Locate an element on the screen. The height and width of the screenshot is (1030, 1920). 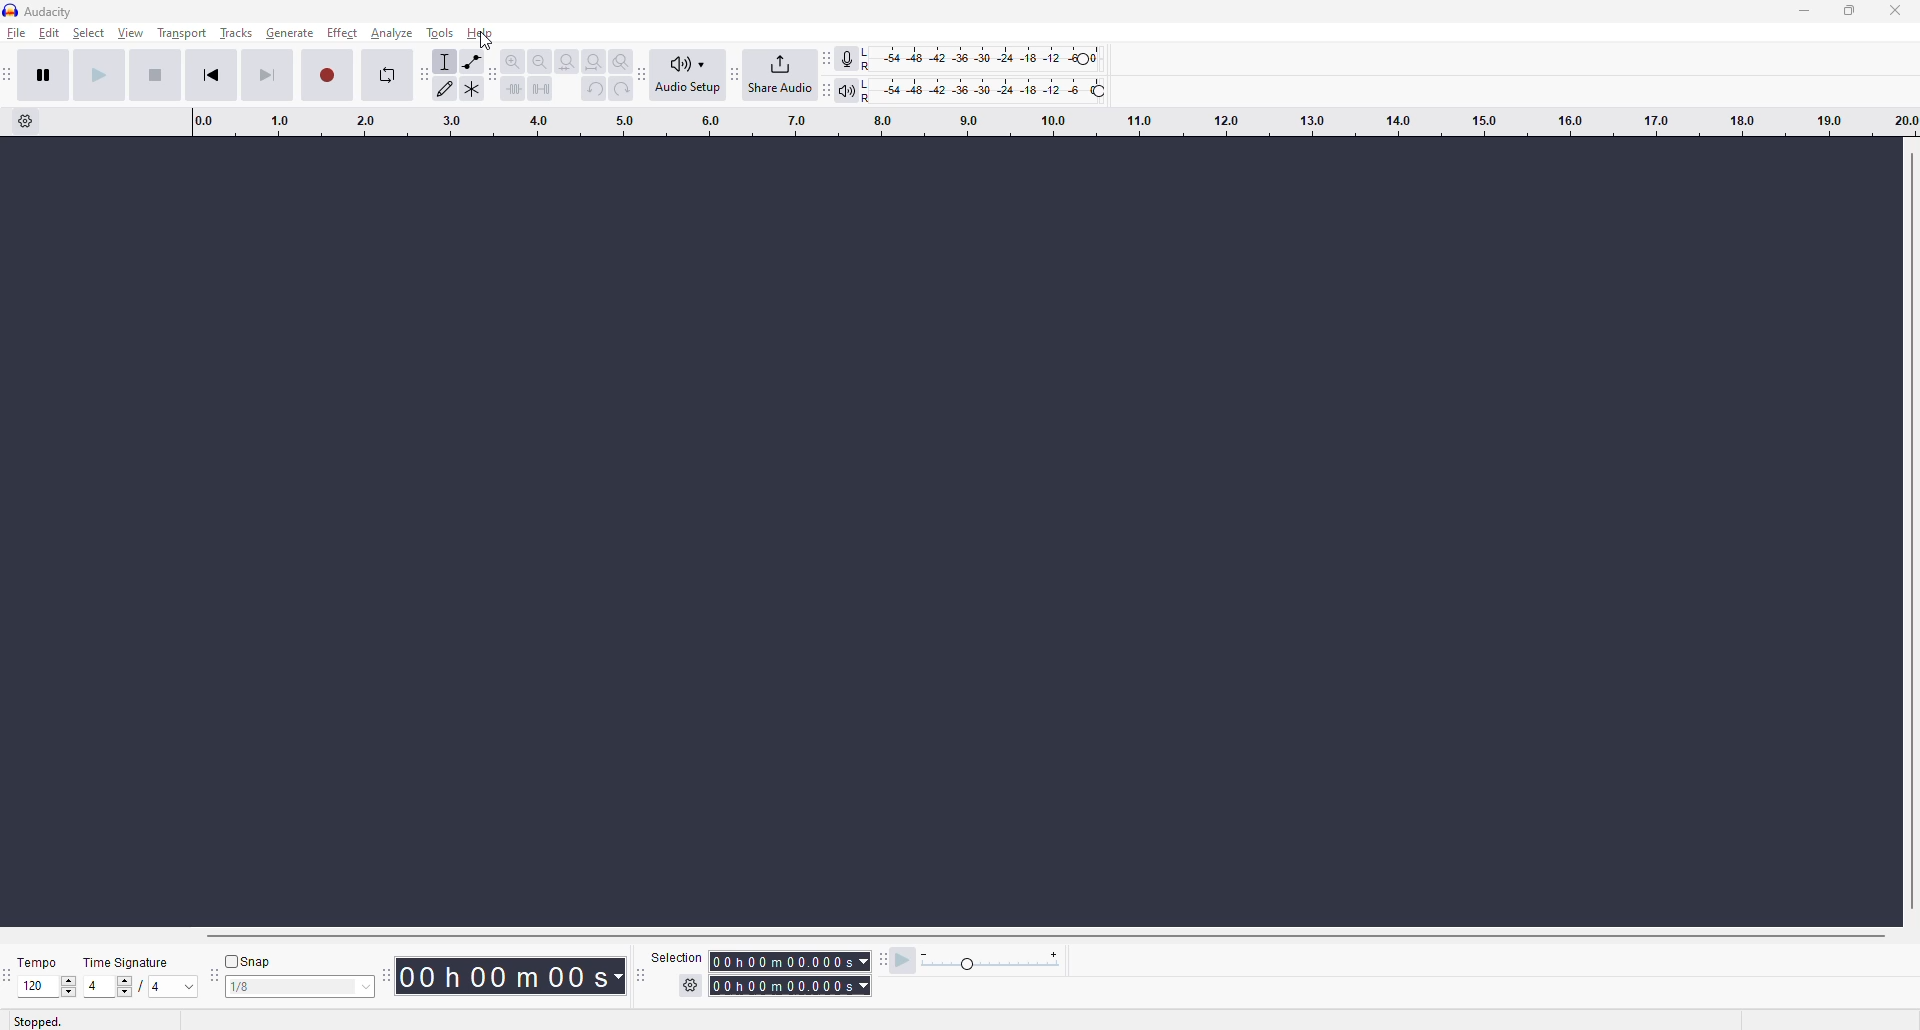
effect is located at coordinates (343, 36).